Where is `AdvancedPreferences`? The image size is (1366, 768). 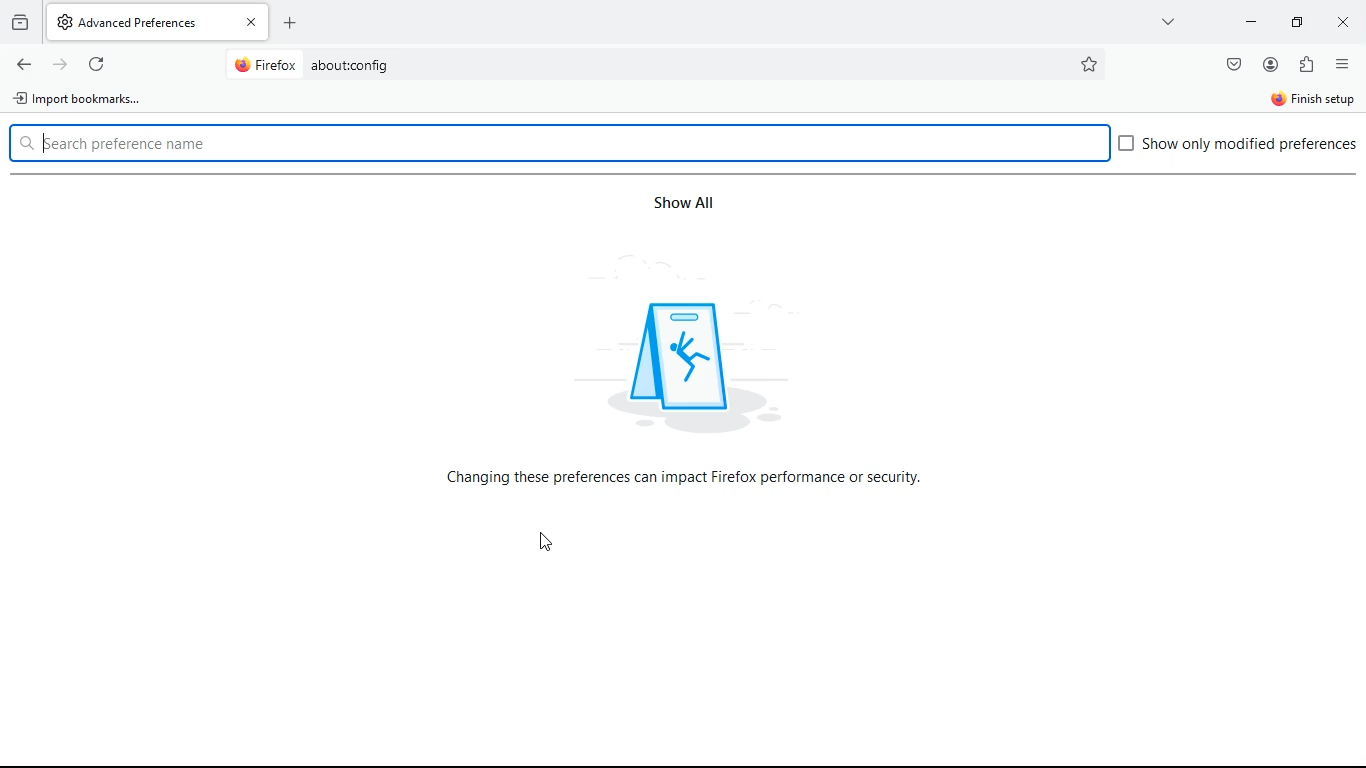
AdvancedPreferences is located at coordinates (159, 23).